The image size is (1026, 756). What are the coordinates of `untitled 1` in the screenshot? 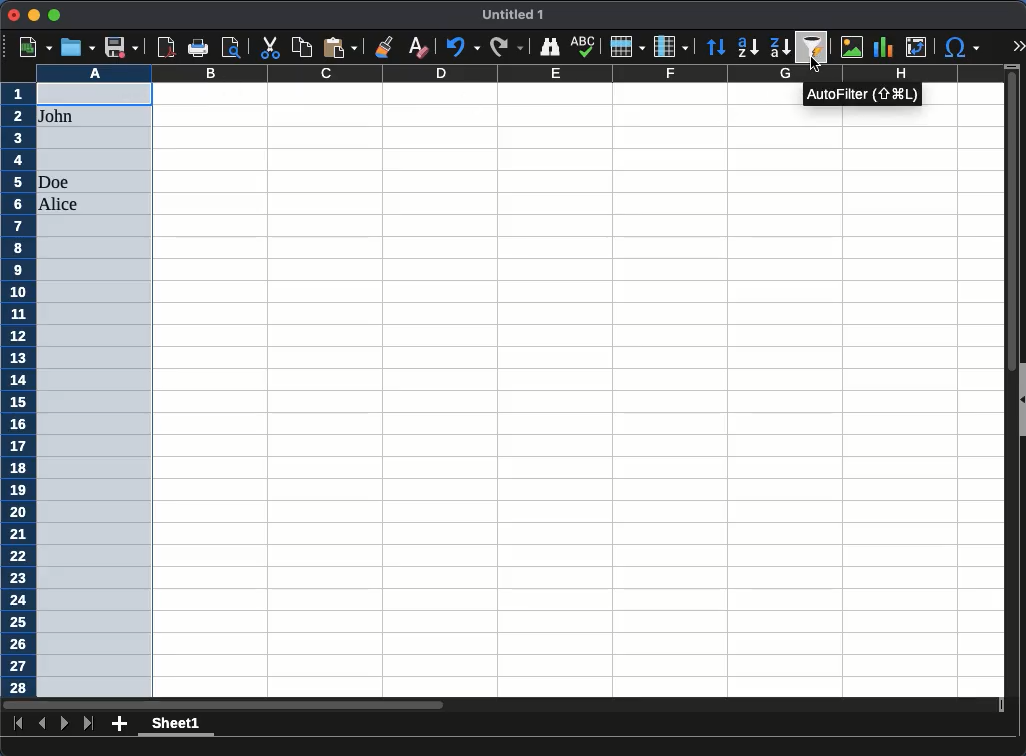 It's located at (510, 15).